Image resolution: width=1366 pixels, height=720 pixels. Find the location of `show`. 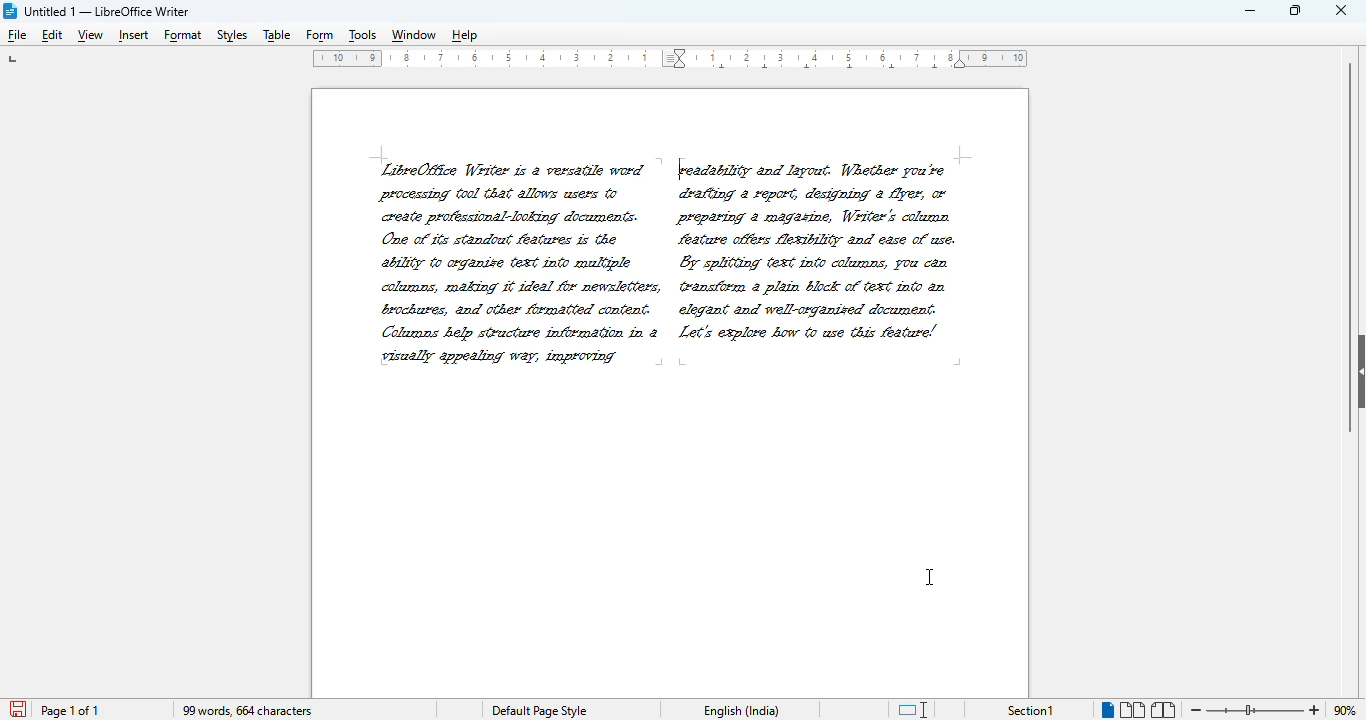

show is located at coordinates (1357, 371).